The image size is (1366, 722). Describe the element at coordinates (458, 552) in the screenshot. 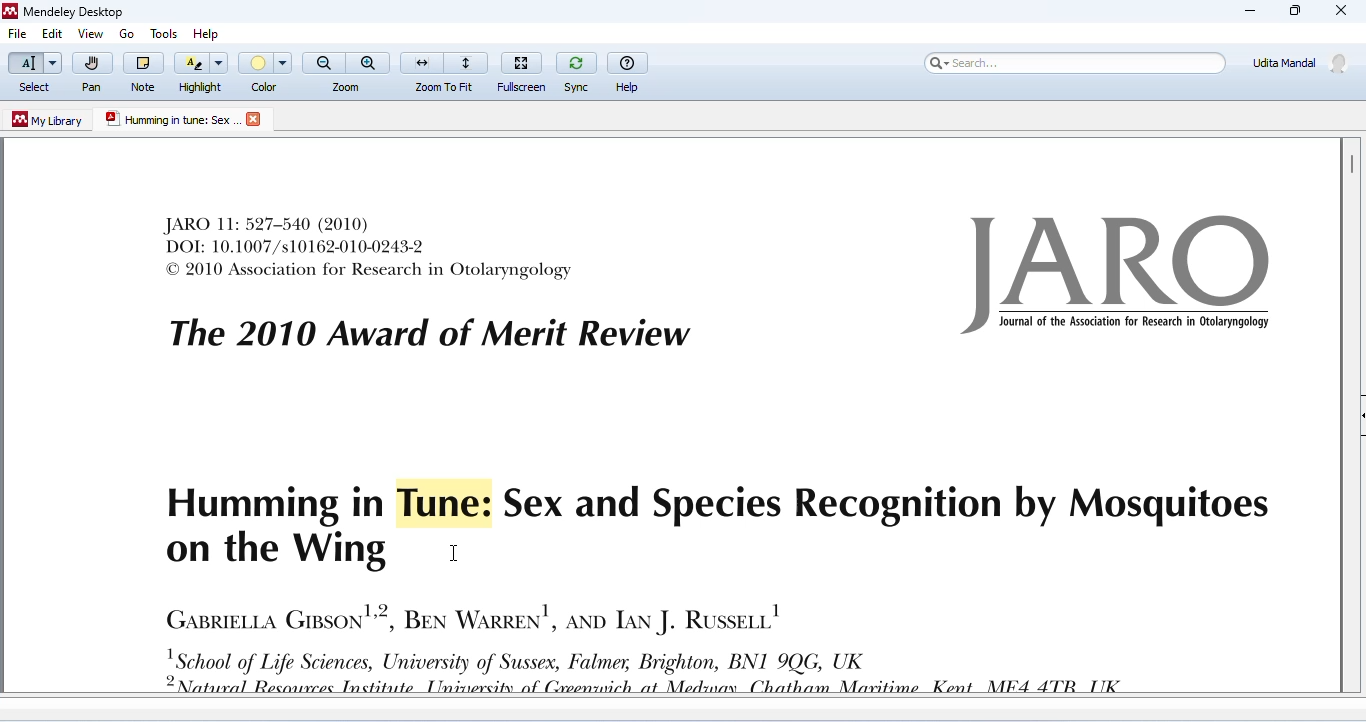

I see `Text cursor` at that location.